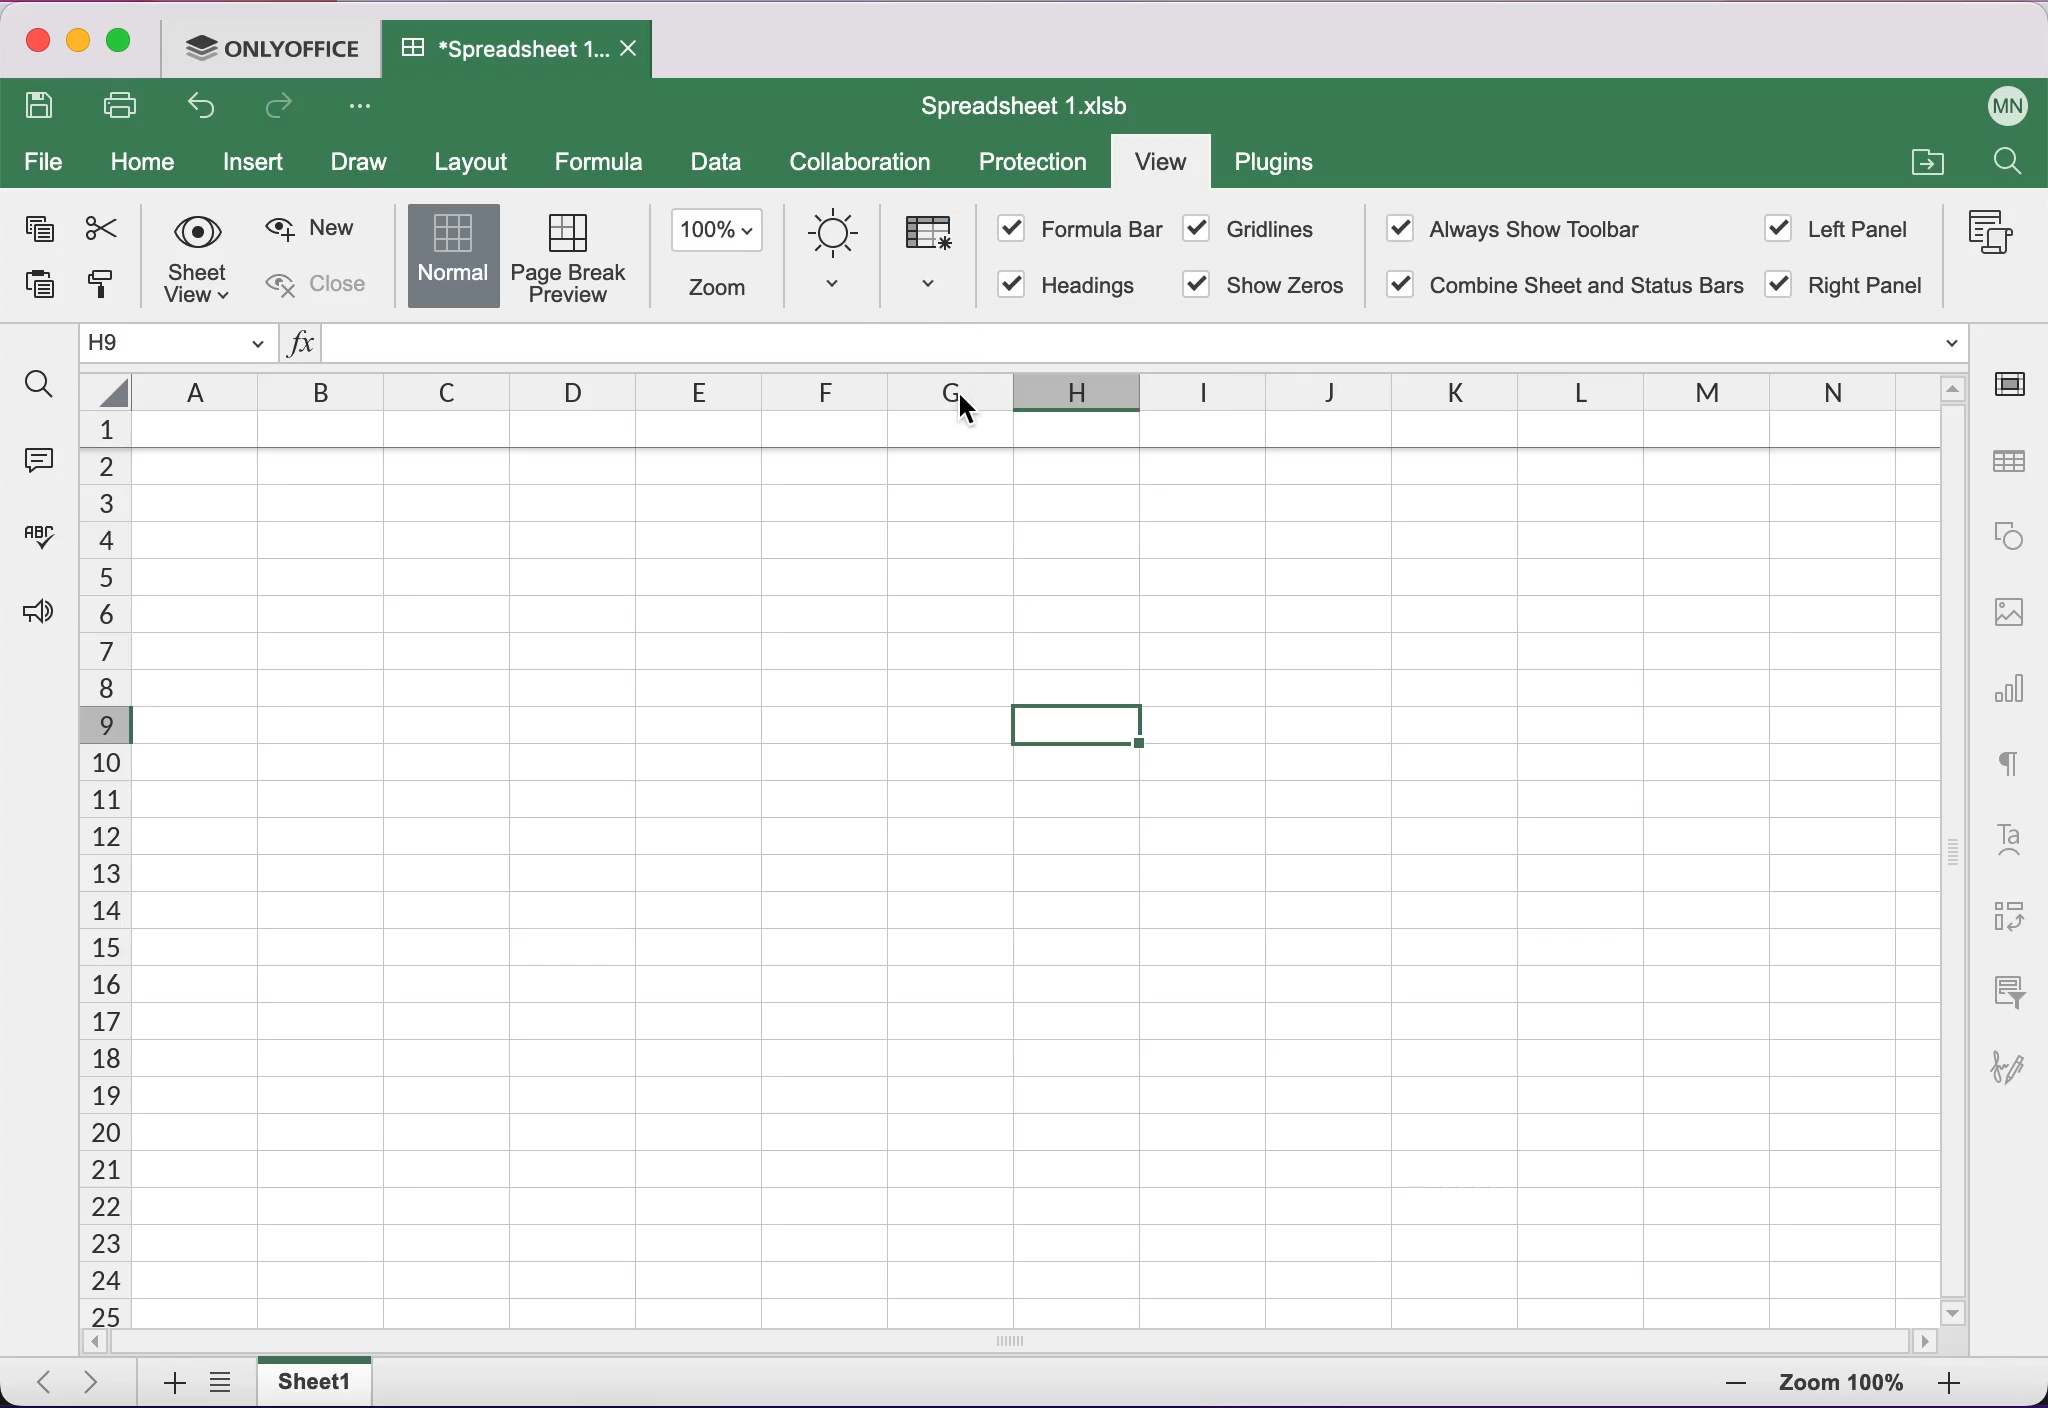  Describe the element at coordinates (2016, 987) in the screenshot. I see `slicer` at that location.